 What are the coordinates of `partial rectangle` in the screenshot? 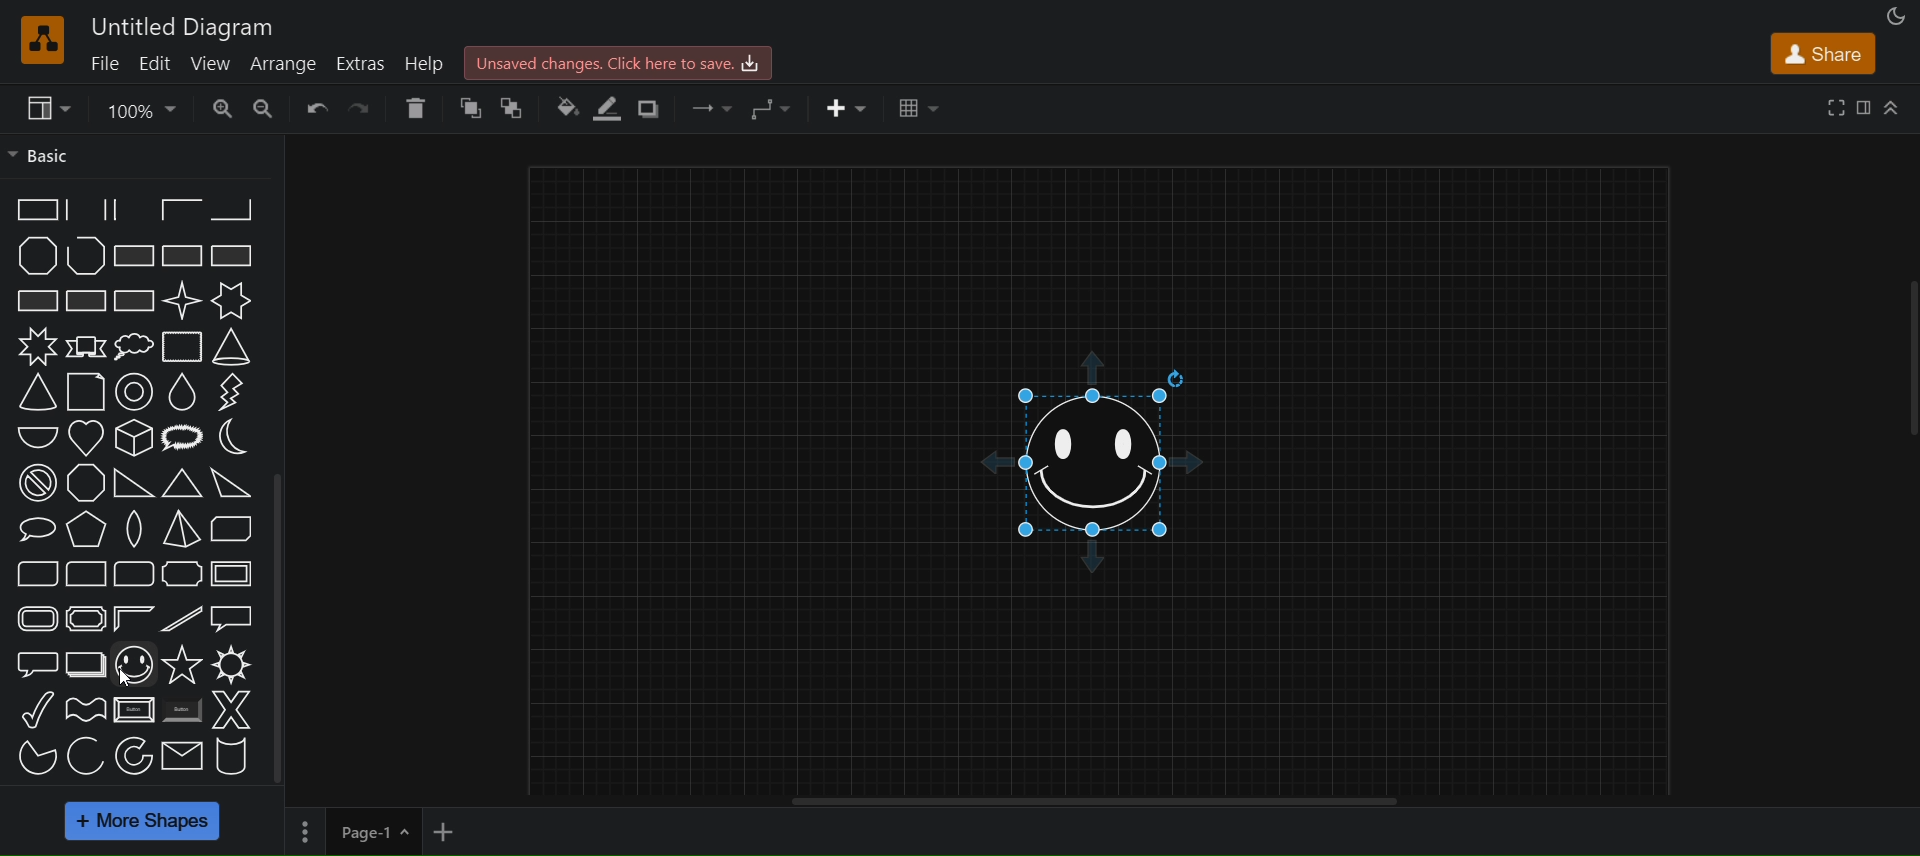 It's located at (133, 211).